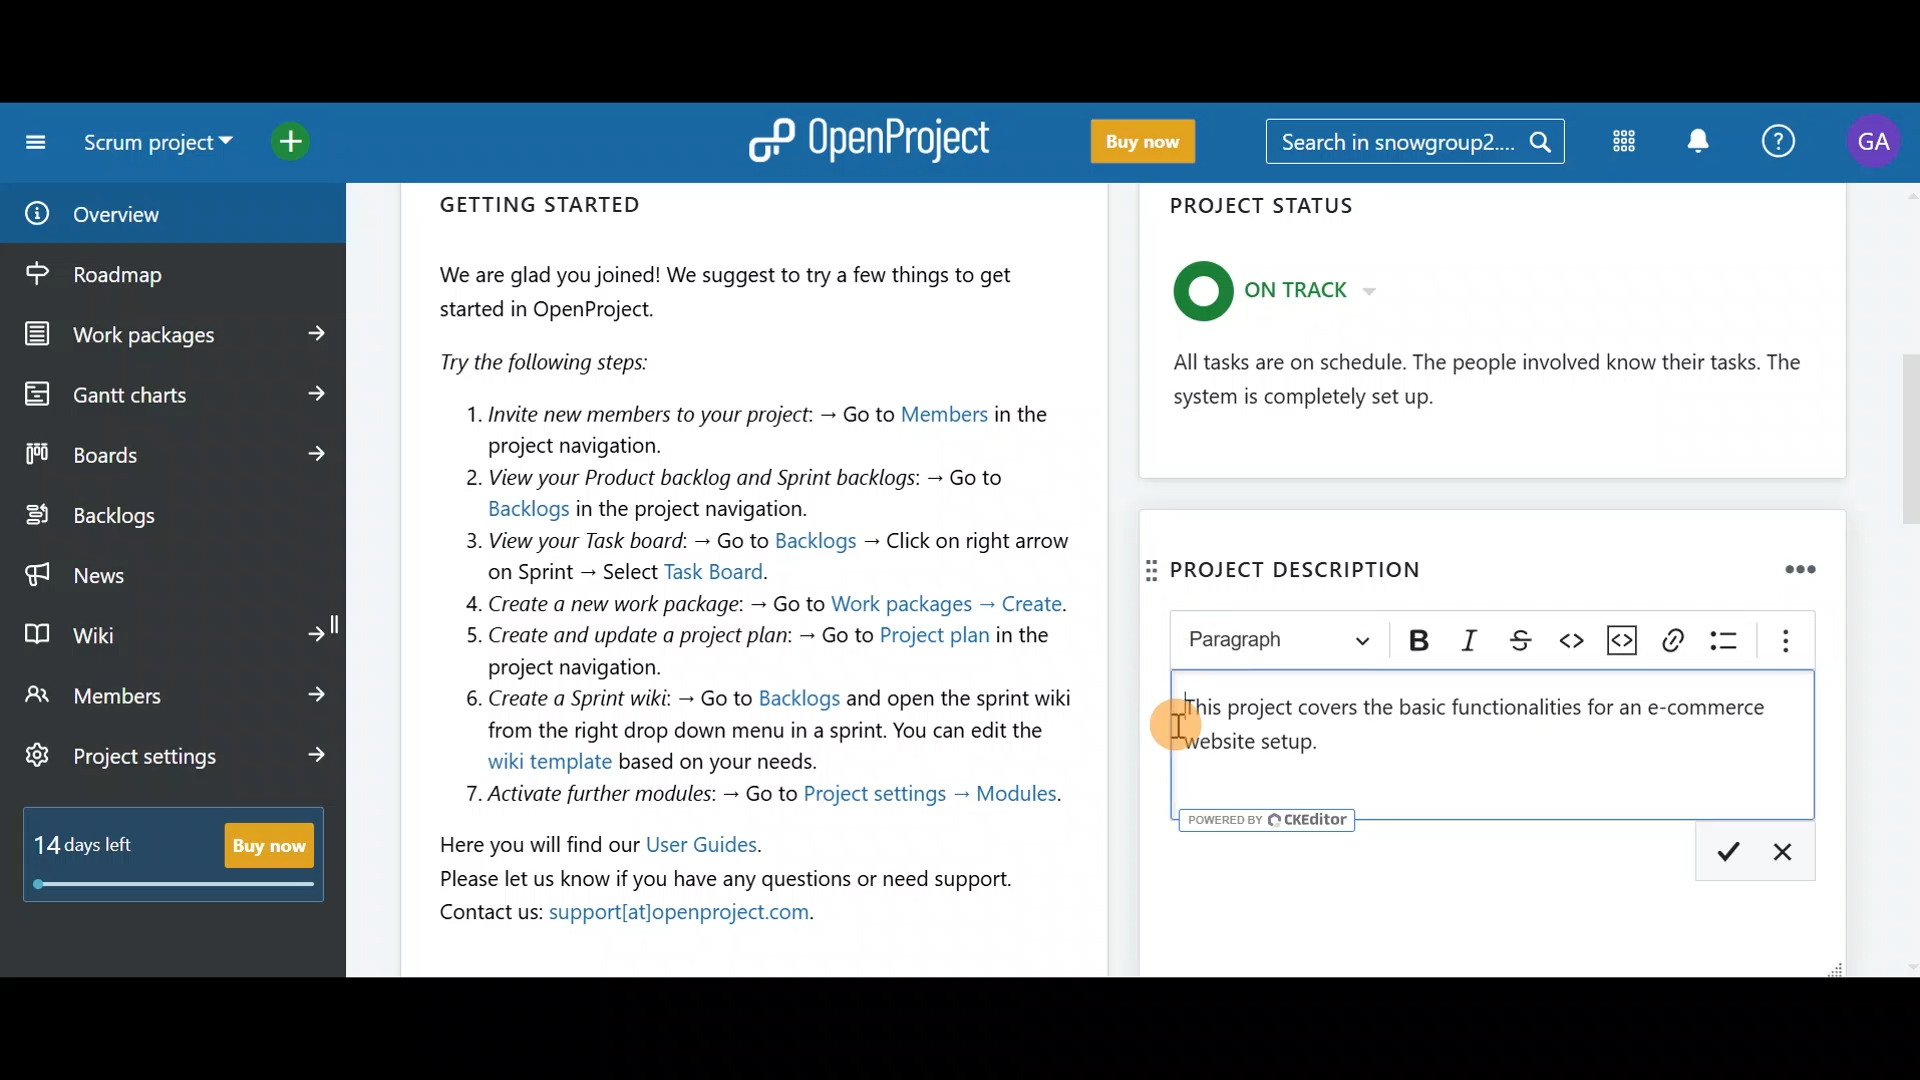 The image size is (1920, 1080). I want to click on Heading, so click(1282, 644).